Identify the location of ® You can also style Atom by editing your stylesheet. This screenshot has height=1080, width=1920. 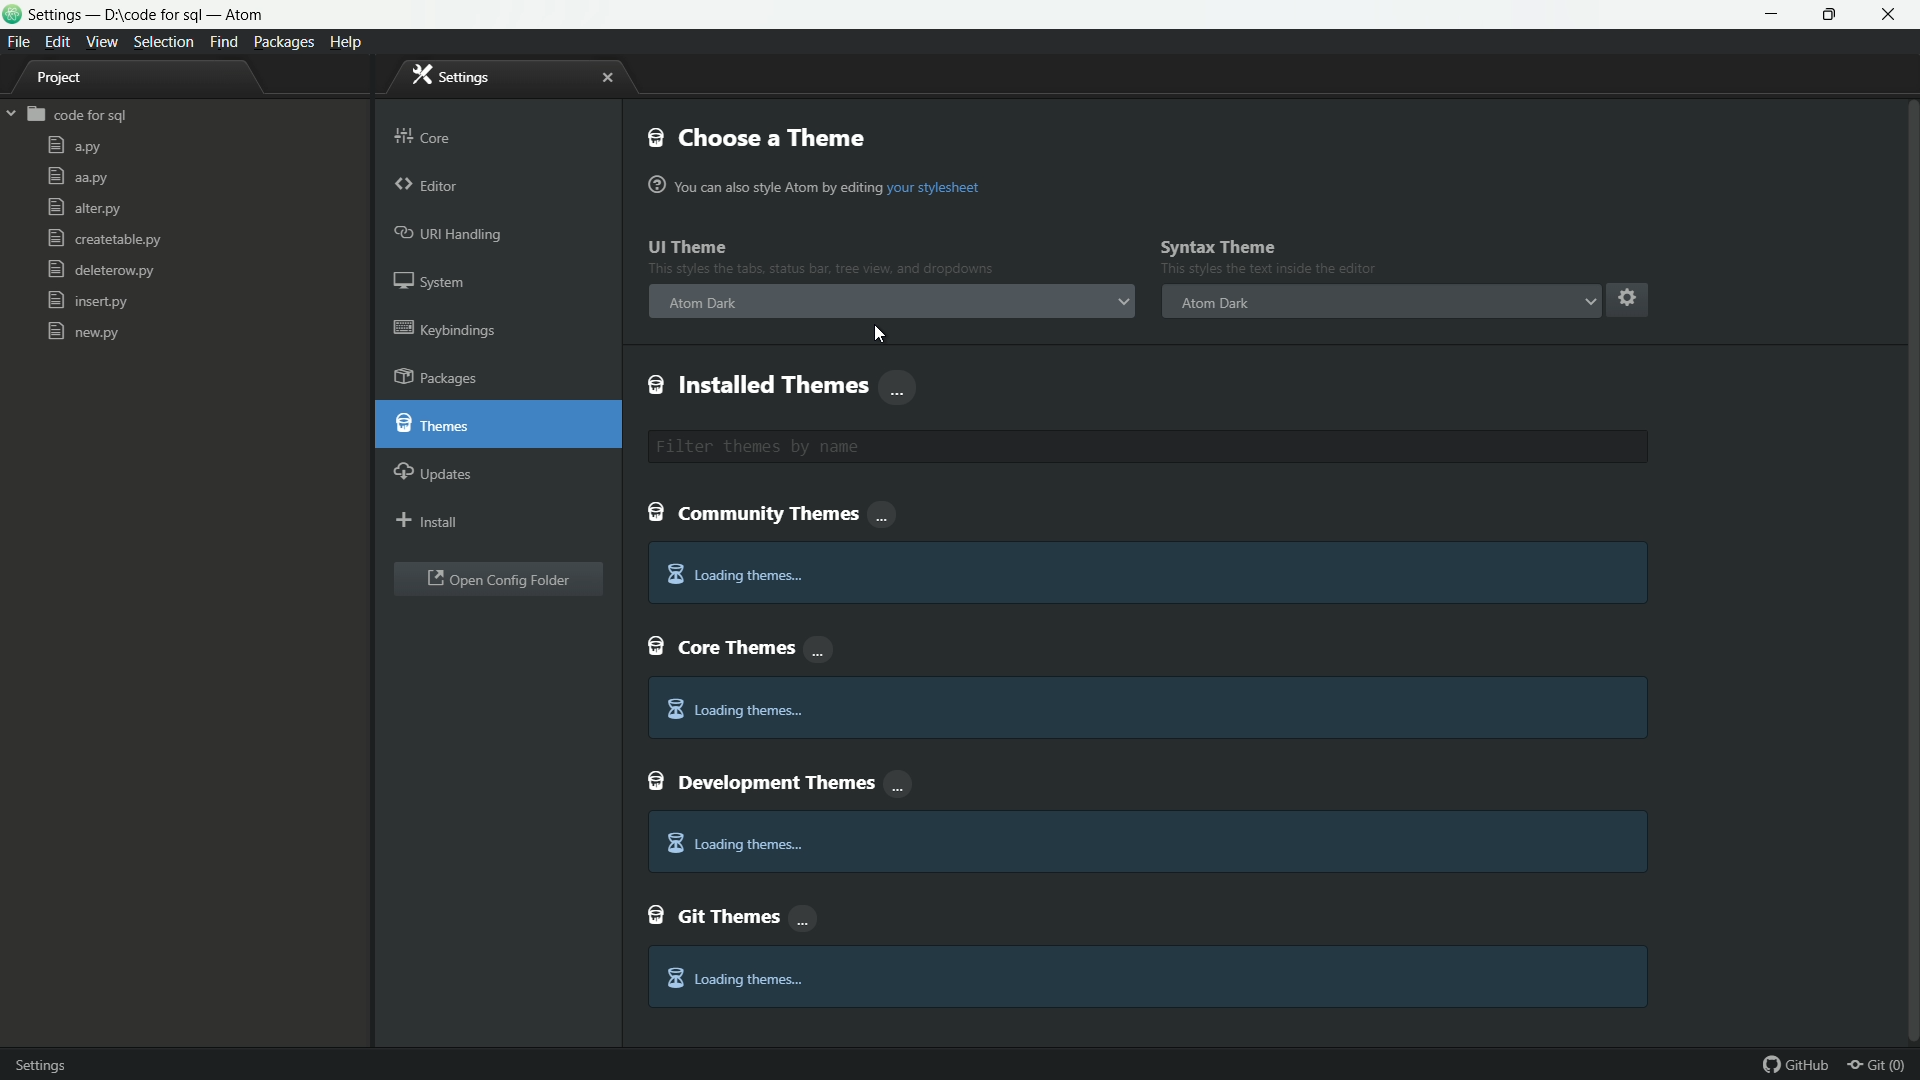
(818, 185).